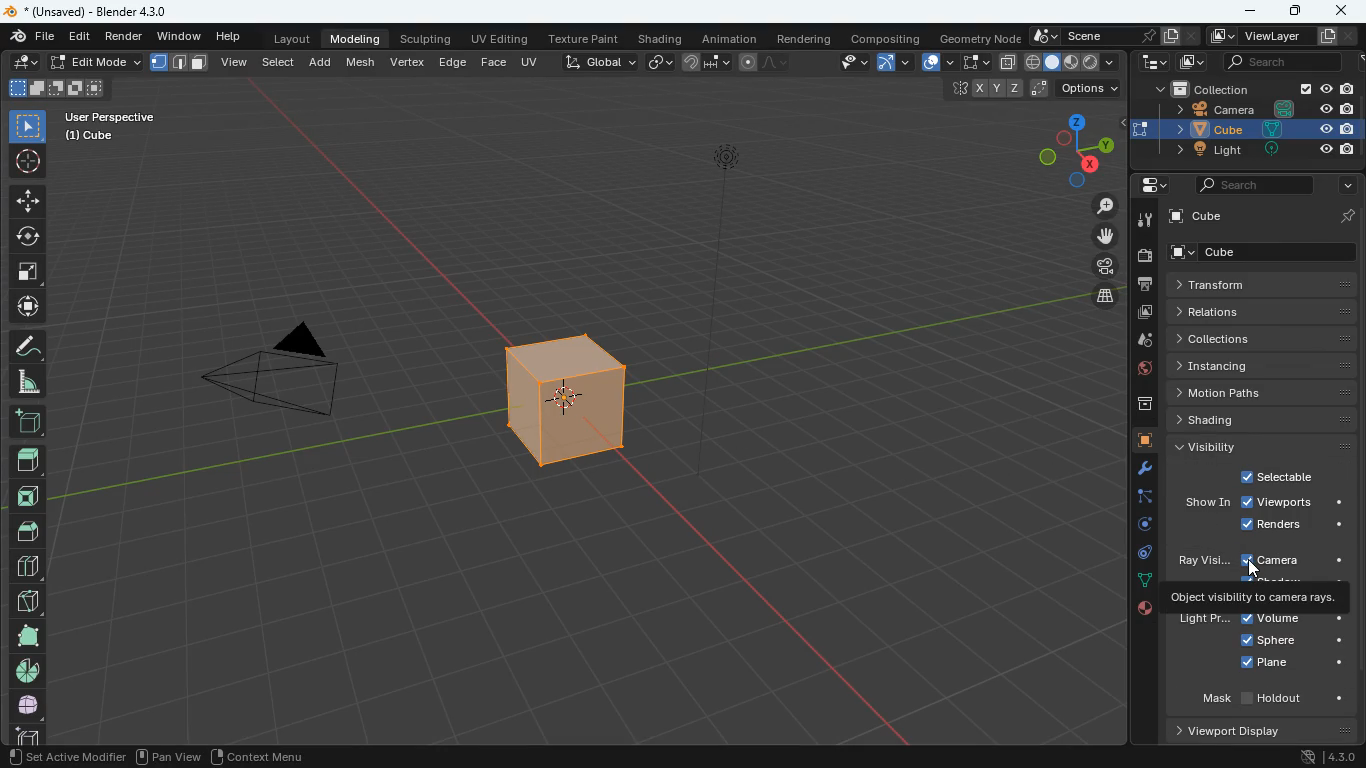  I want to click on finder, so click(31, 38).